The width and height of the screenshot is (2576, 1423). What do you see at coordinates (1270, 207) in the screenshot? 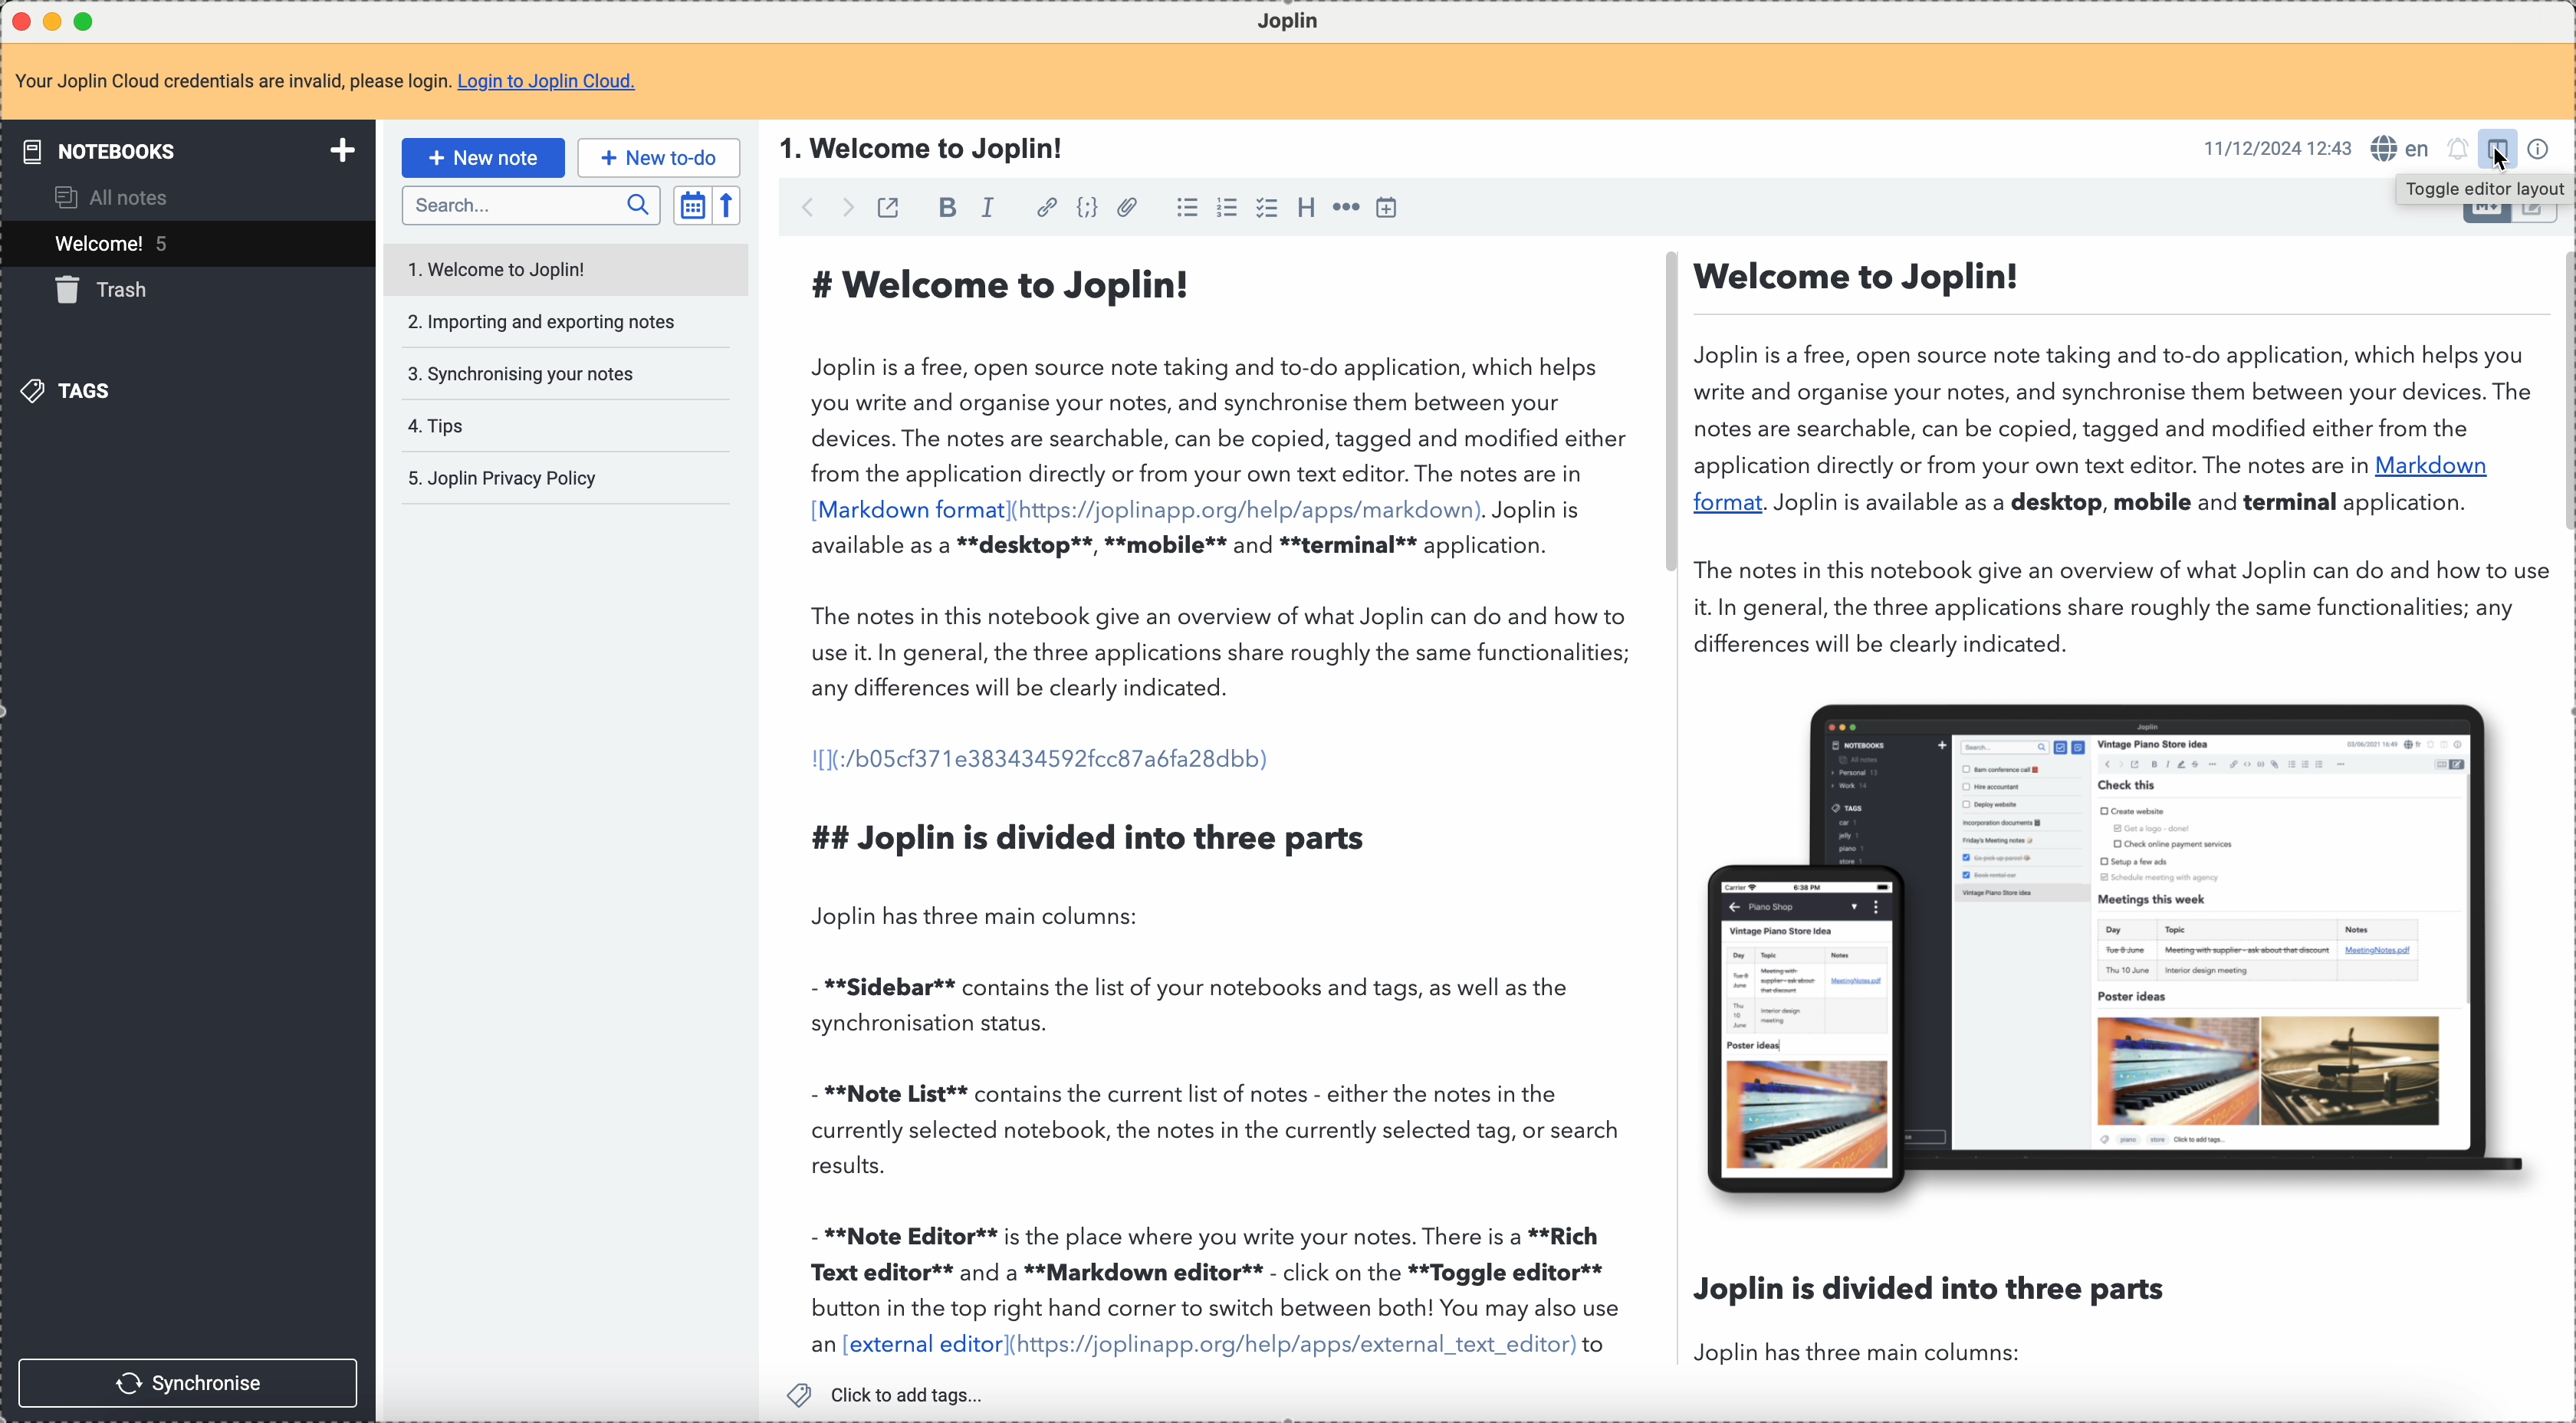
I see `checkbox` at bounding box center [1270, 207].